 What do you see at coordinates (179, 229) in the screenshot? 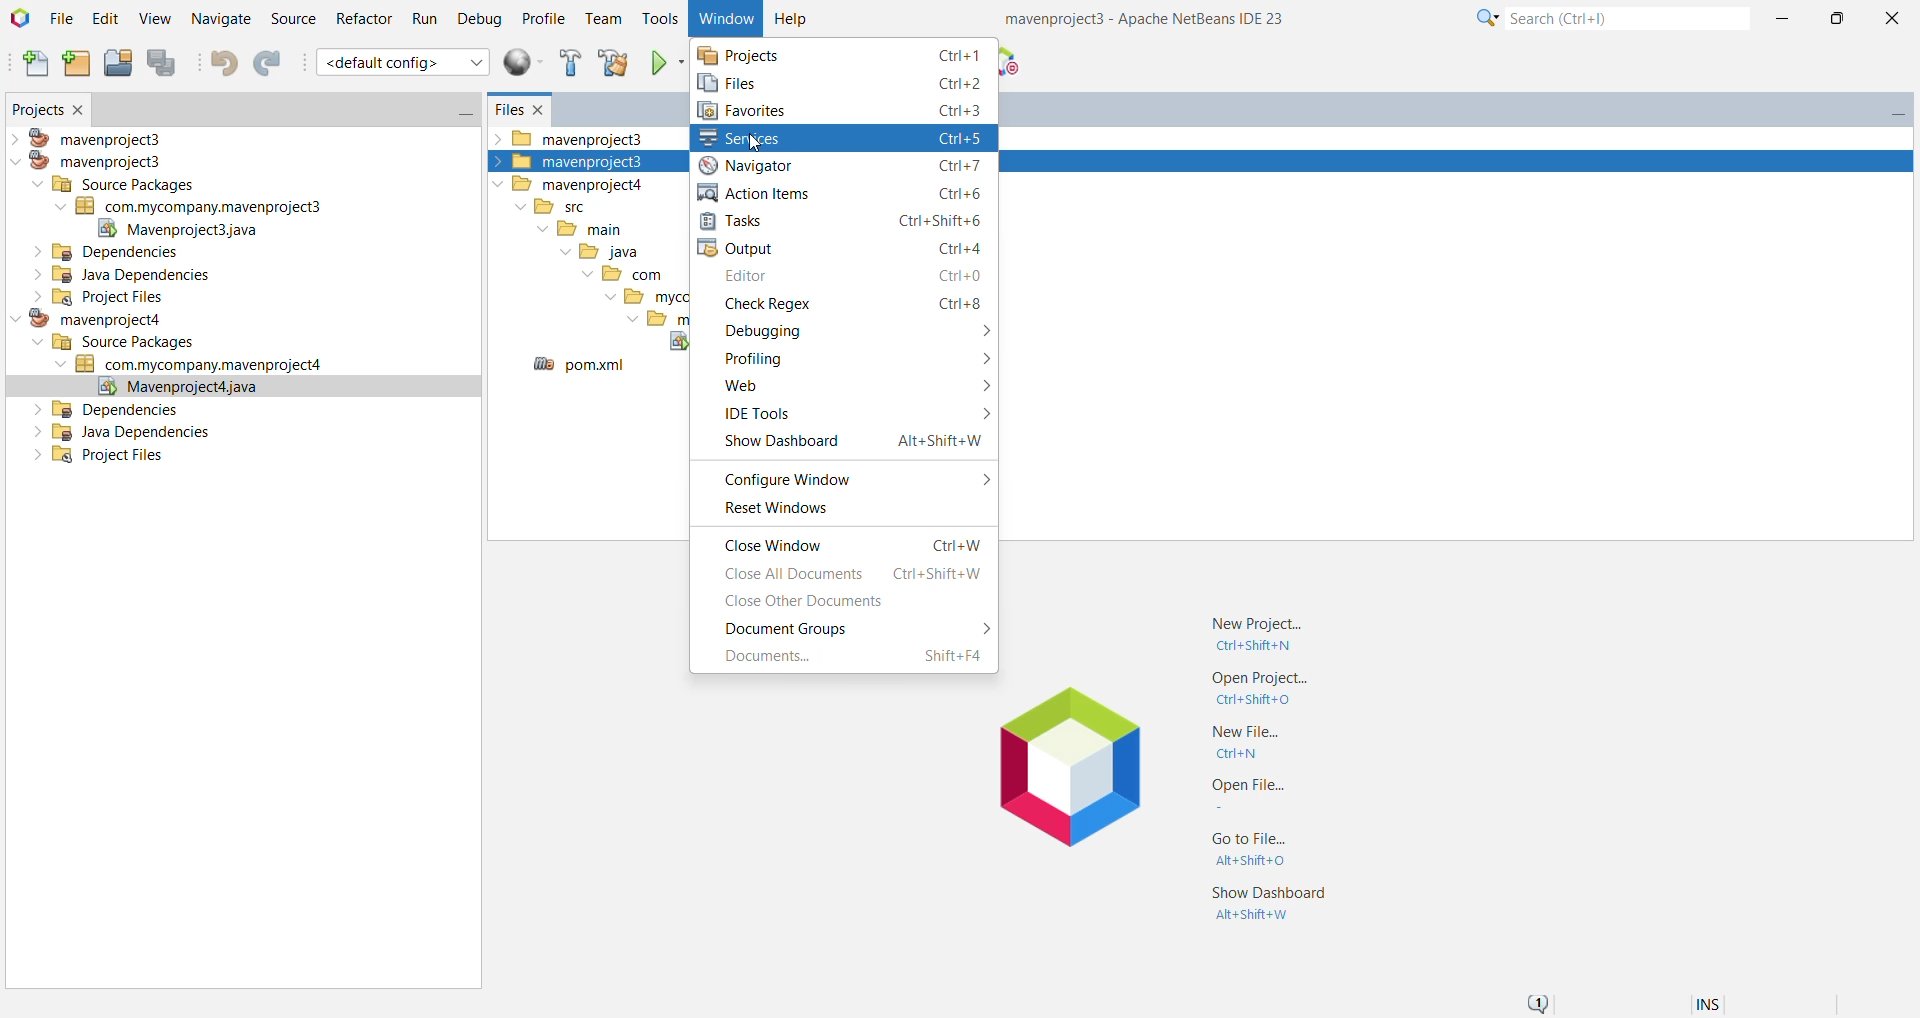
I see `Mavenproject.java` at bounding box center [179, 229].